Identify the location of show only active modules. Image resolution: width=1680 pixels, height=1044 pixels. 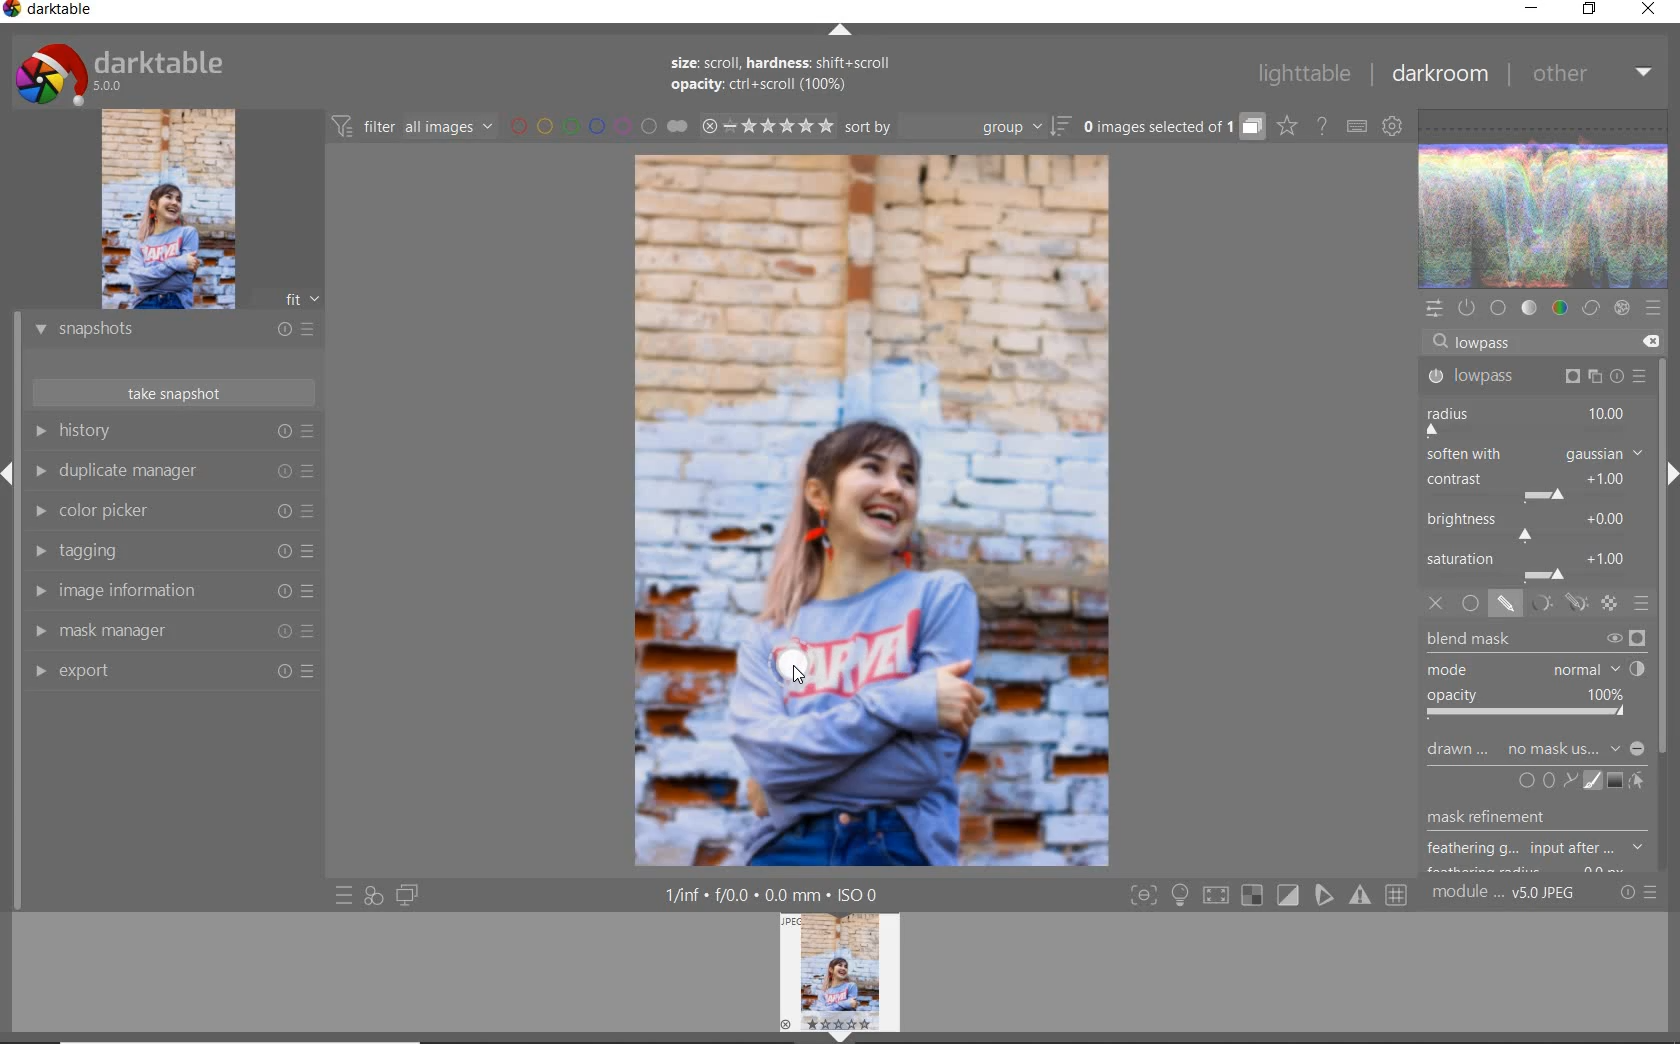
(1467, 309).